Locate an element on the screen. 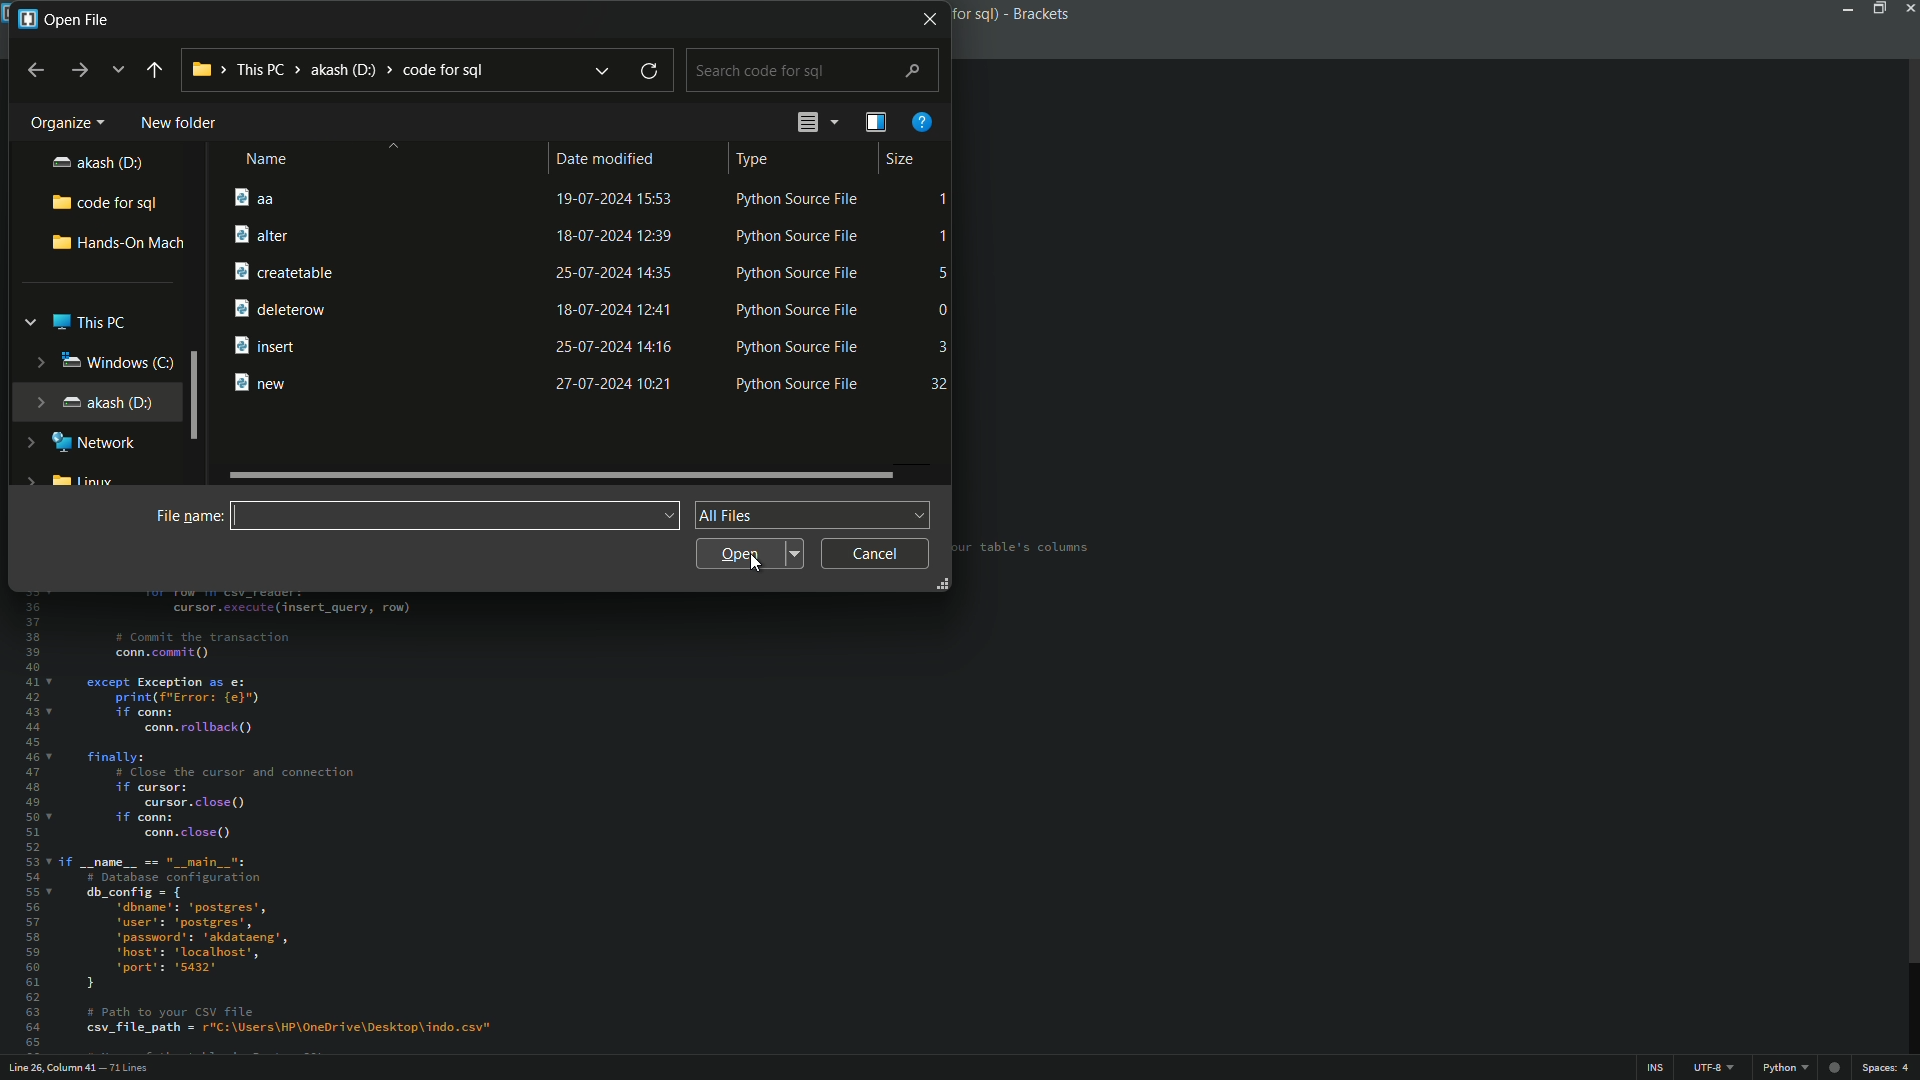 Image resolution: width=1920 pixels, height=1080 pixels. refresh is located at coordinates (648, 72).